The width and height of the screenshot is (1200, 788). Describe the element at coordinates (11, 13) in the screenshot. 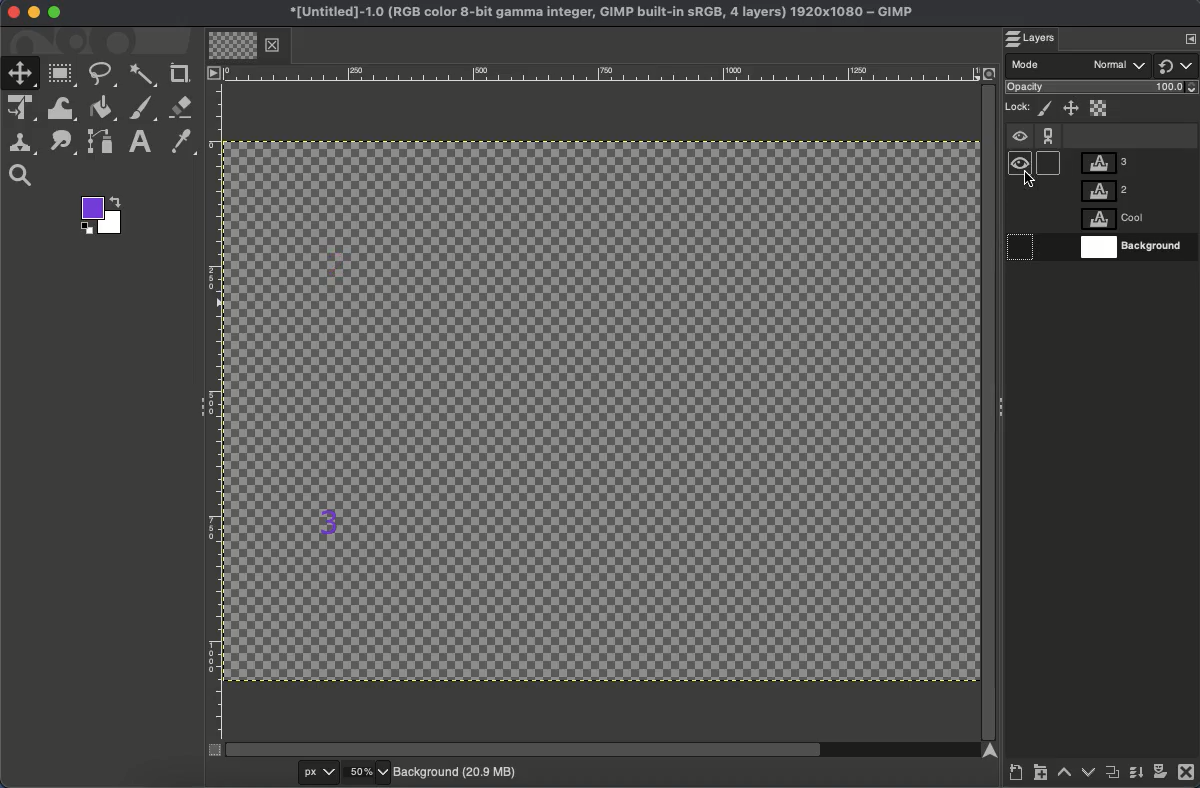

I see `Close` at that location.